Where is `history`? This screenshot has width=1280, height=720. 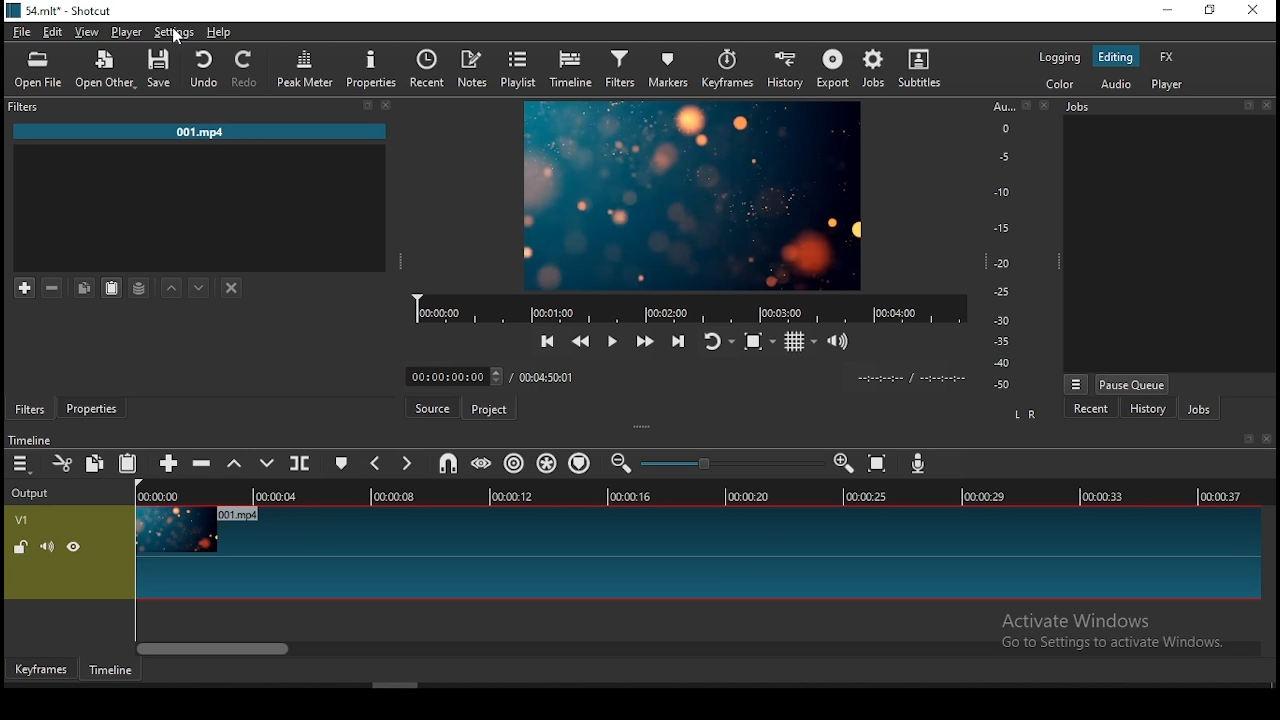
history is located at coordinates (1147, 411).